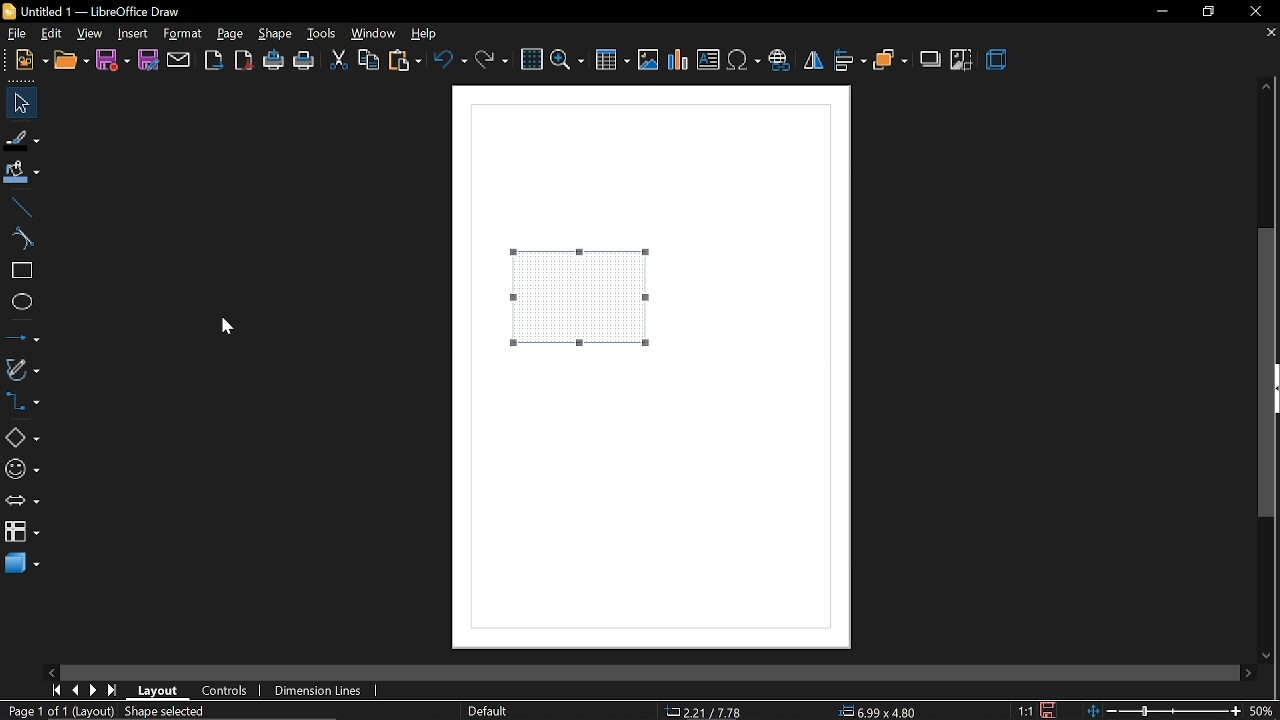 This screenshot has width=1280, height=720. I want to click on insert chart, so click(678, 61).